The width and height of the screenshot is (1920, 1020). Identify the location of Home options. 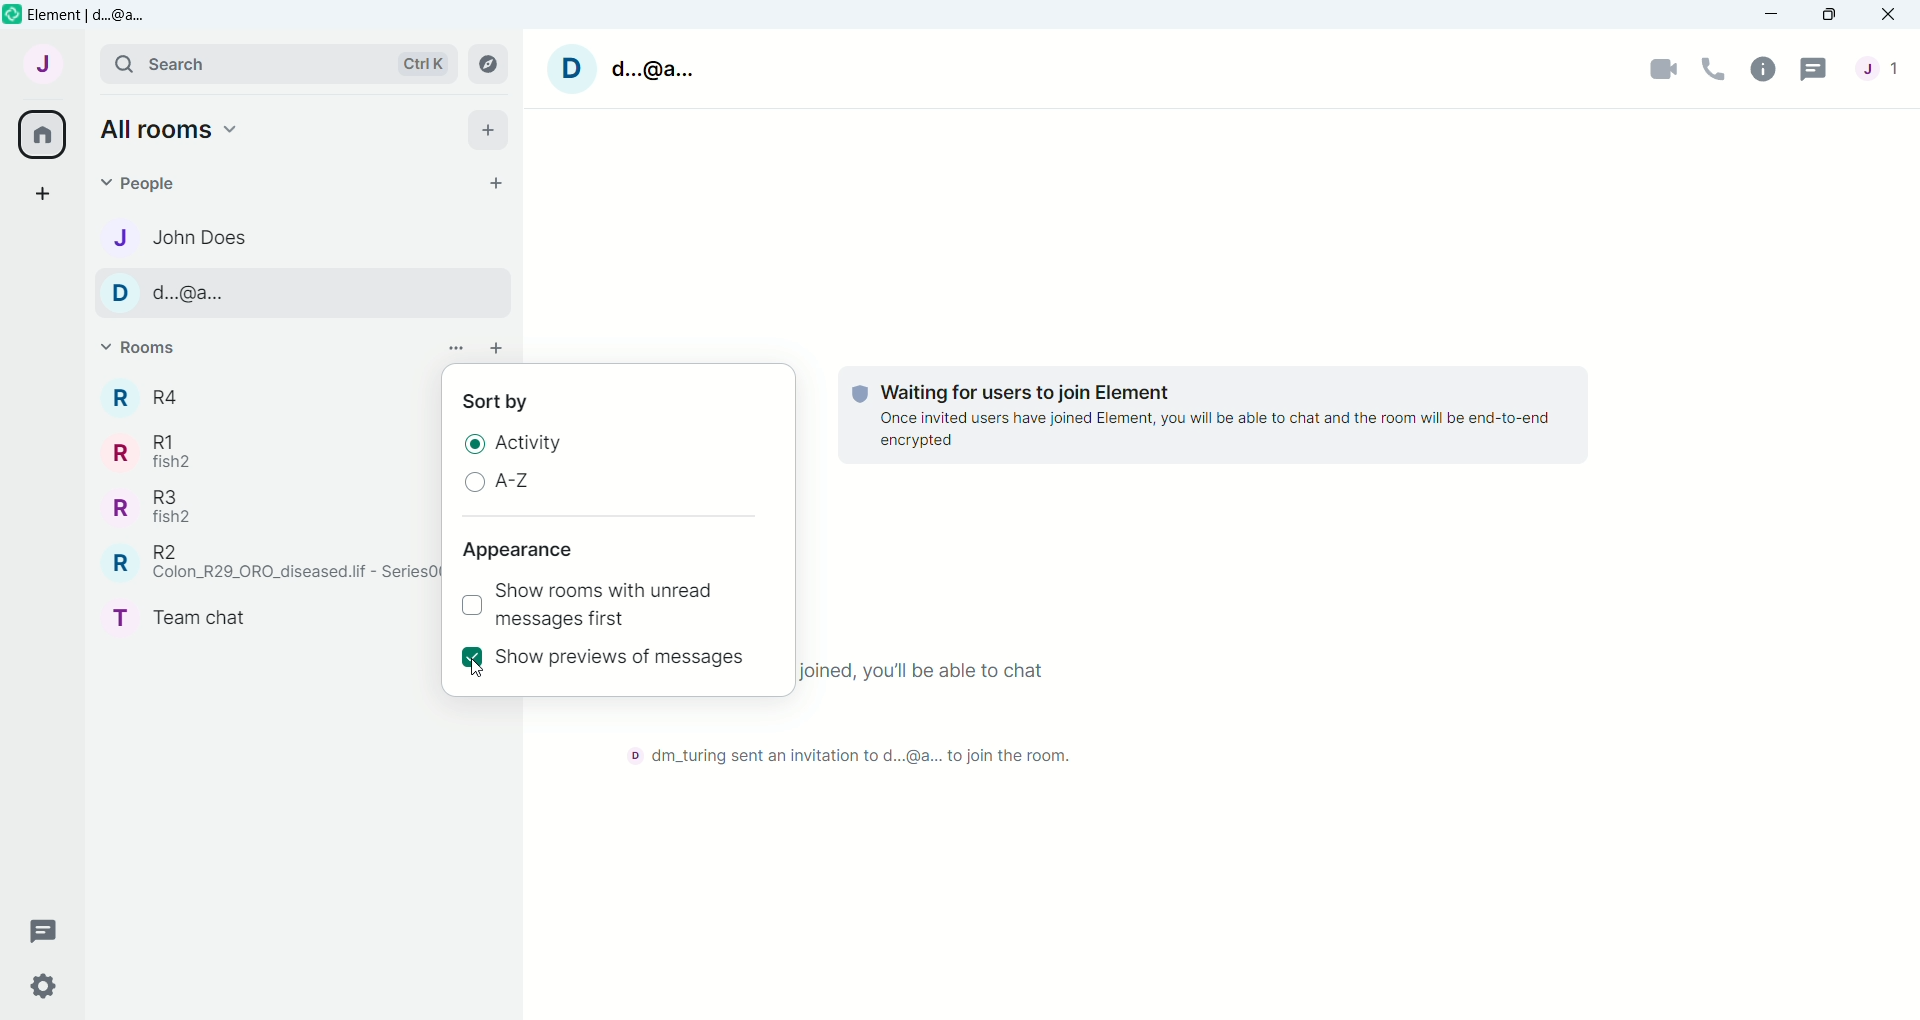
(176, 128).